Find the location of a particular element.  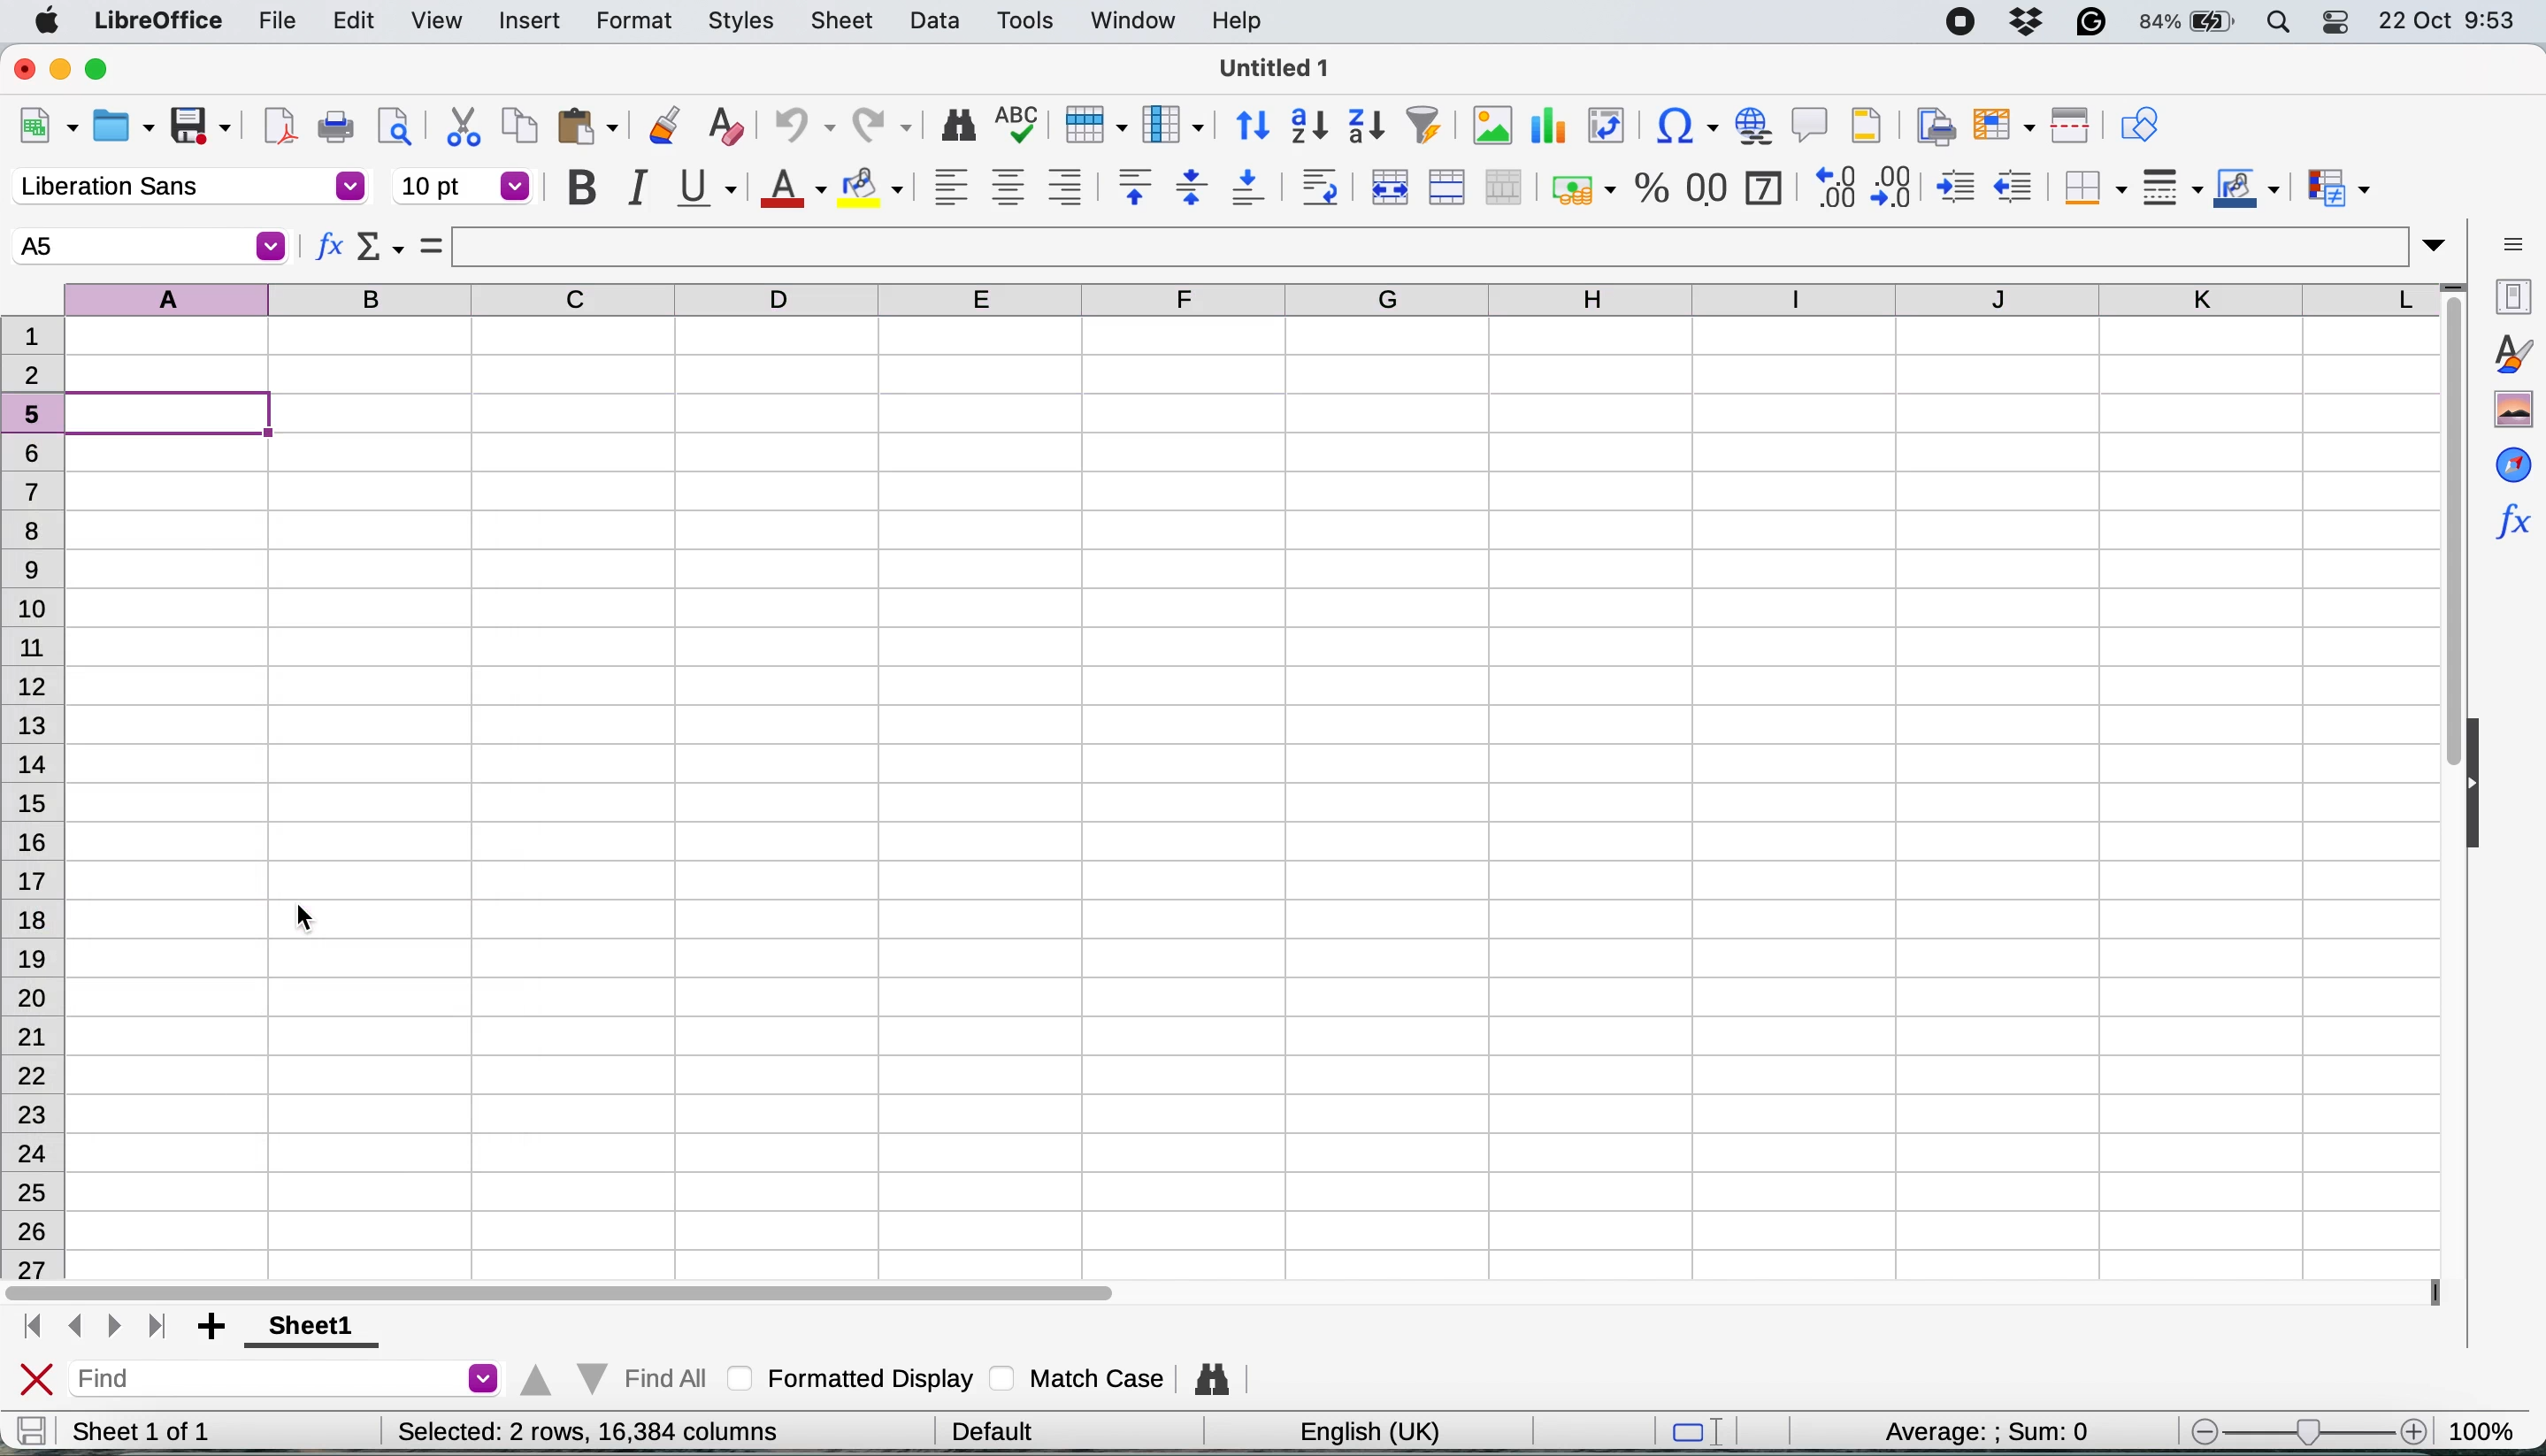

format as currency is located at coordinates (1581, 189).